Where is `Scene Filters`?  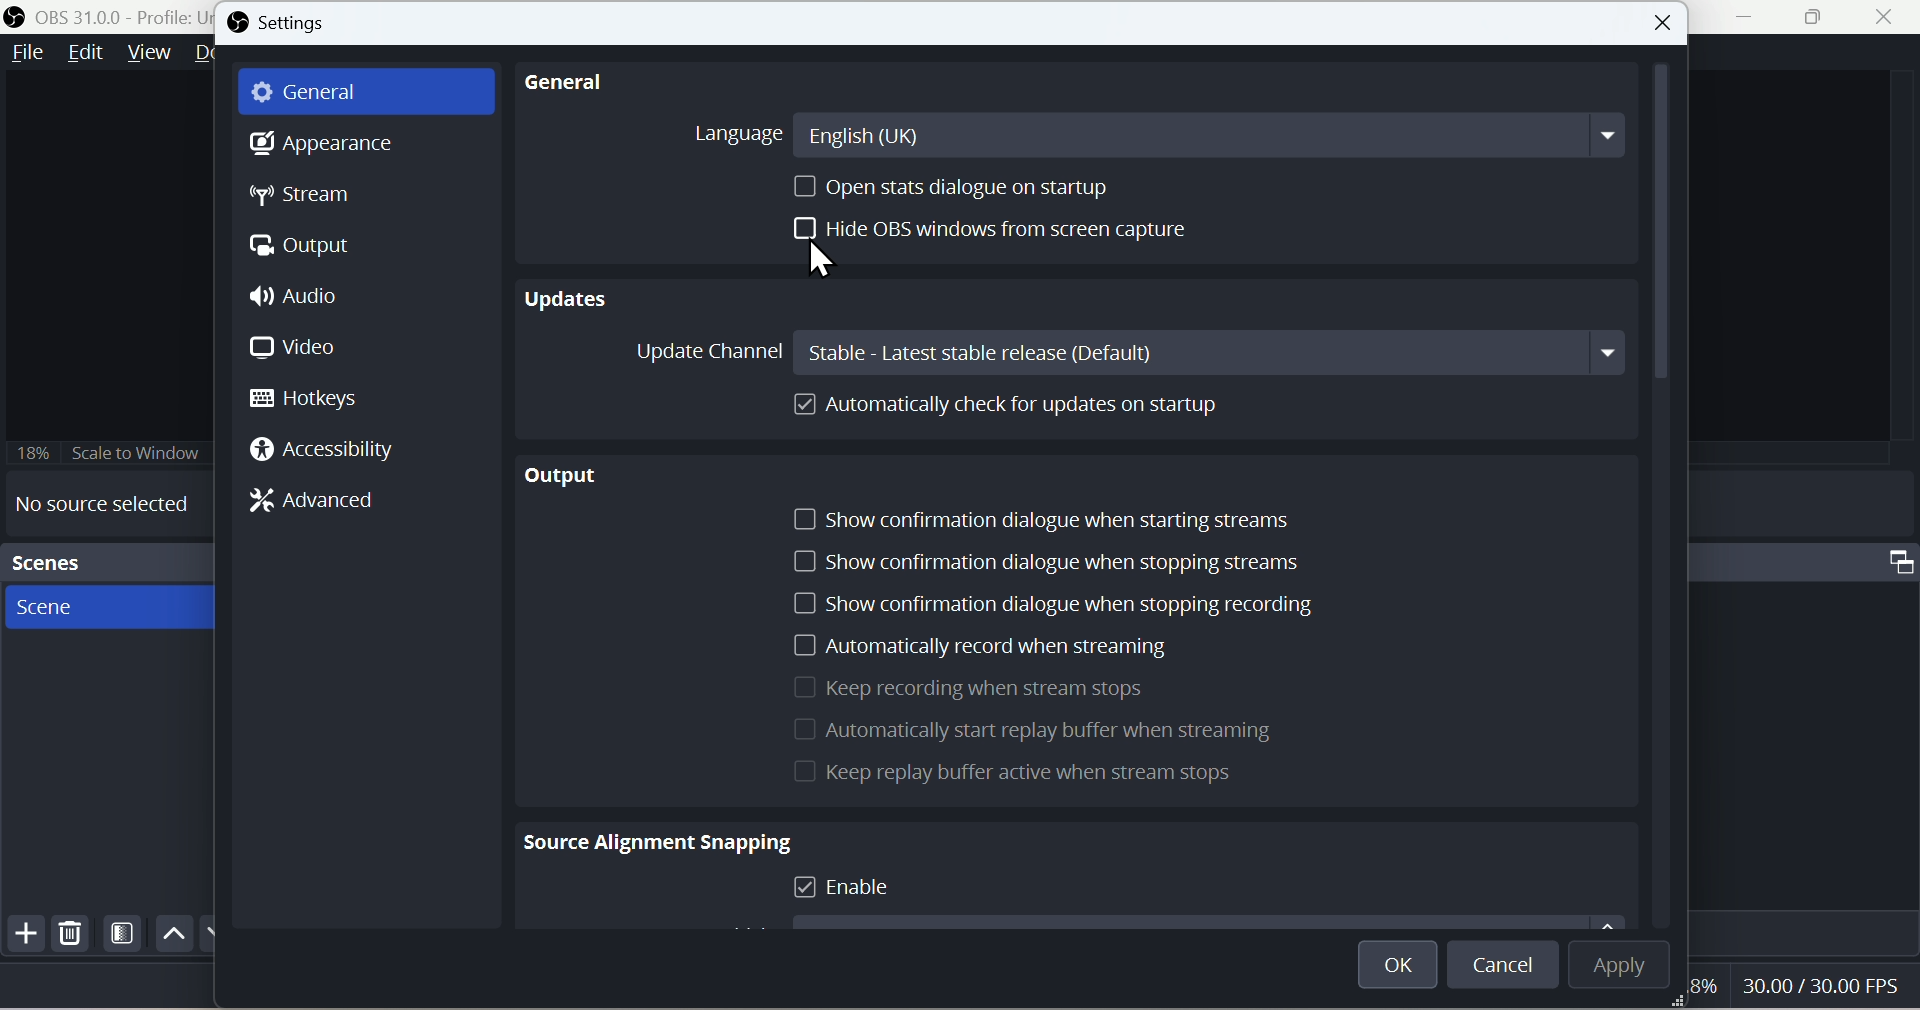
Scene Filters is located at coordinates (124, 931).